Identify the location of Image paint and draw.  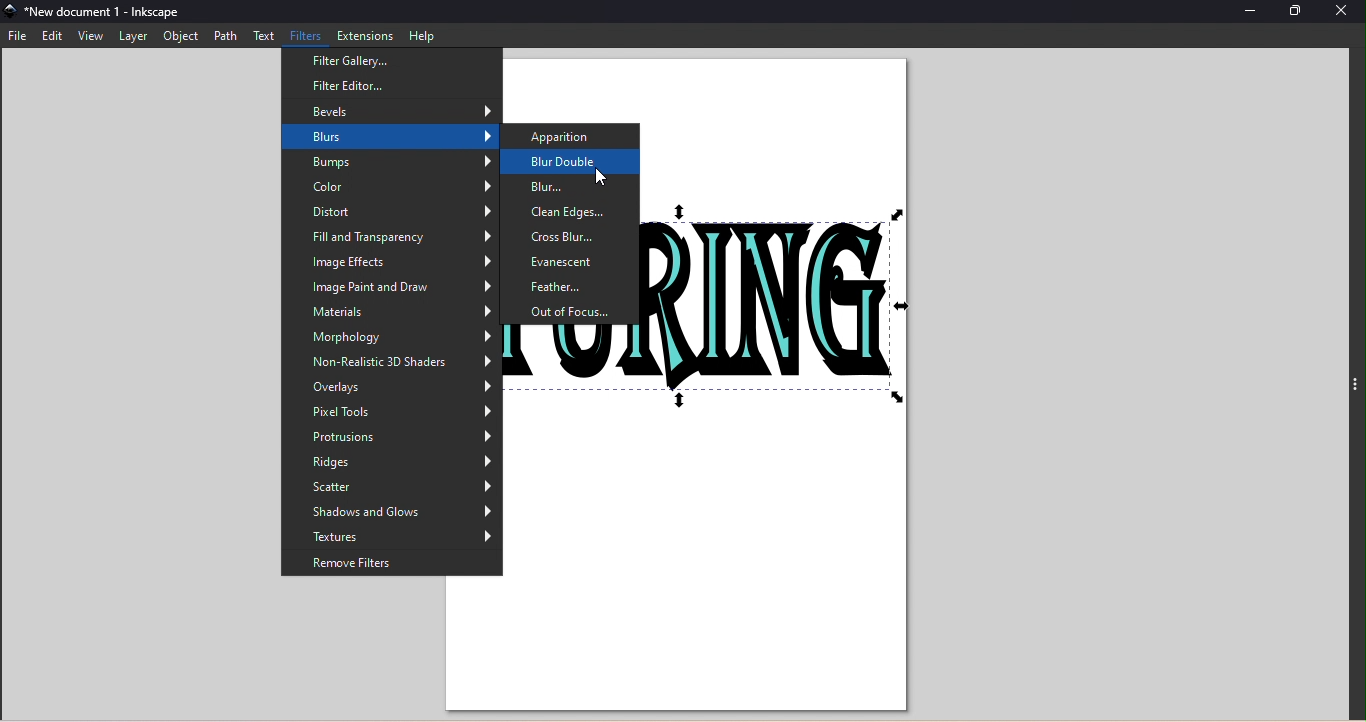
(391, 287).